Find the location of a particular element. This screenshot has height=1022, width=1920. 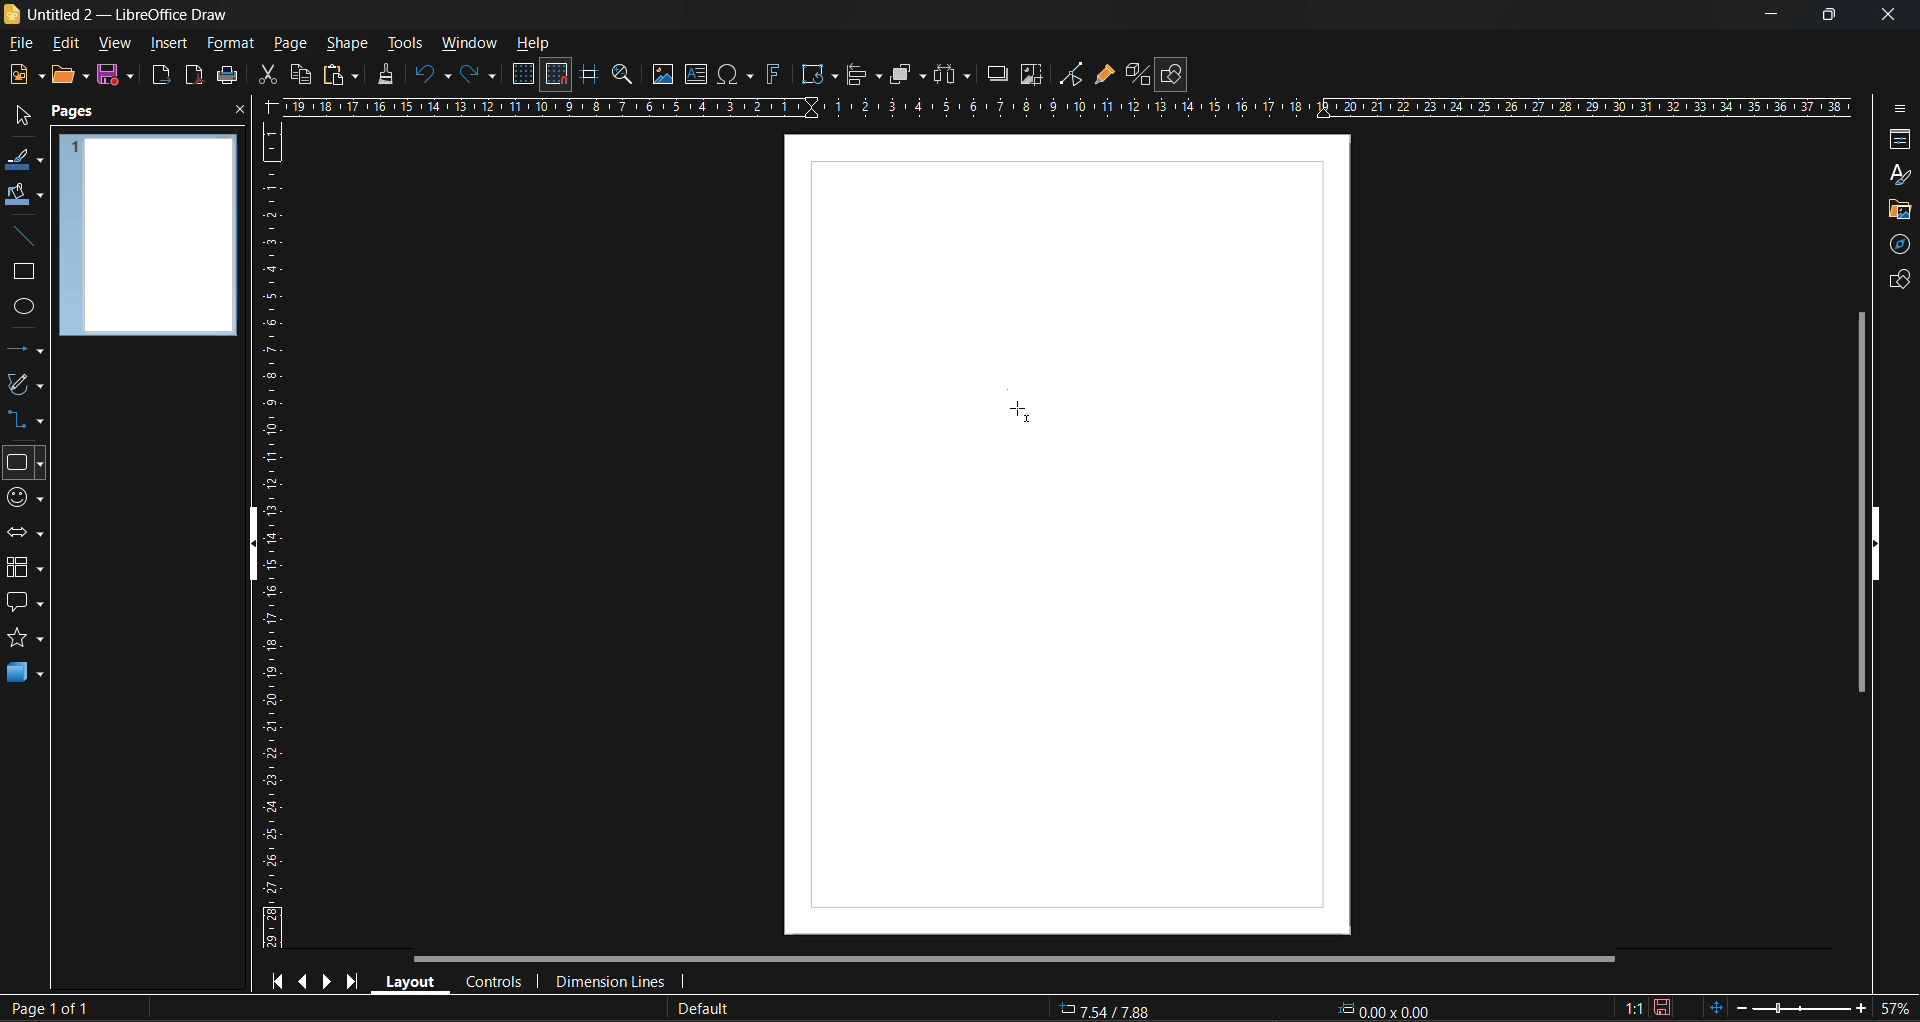

controls is located at coordinates (492, 984).